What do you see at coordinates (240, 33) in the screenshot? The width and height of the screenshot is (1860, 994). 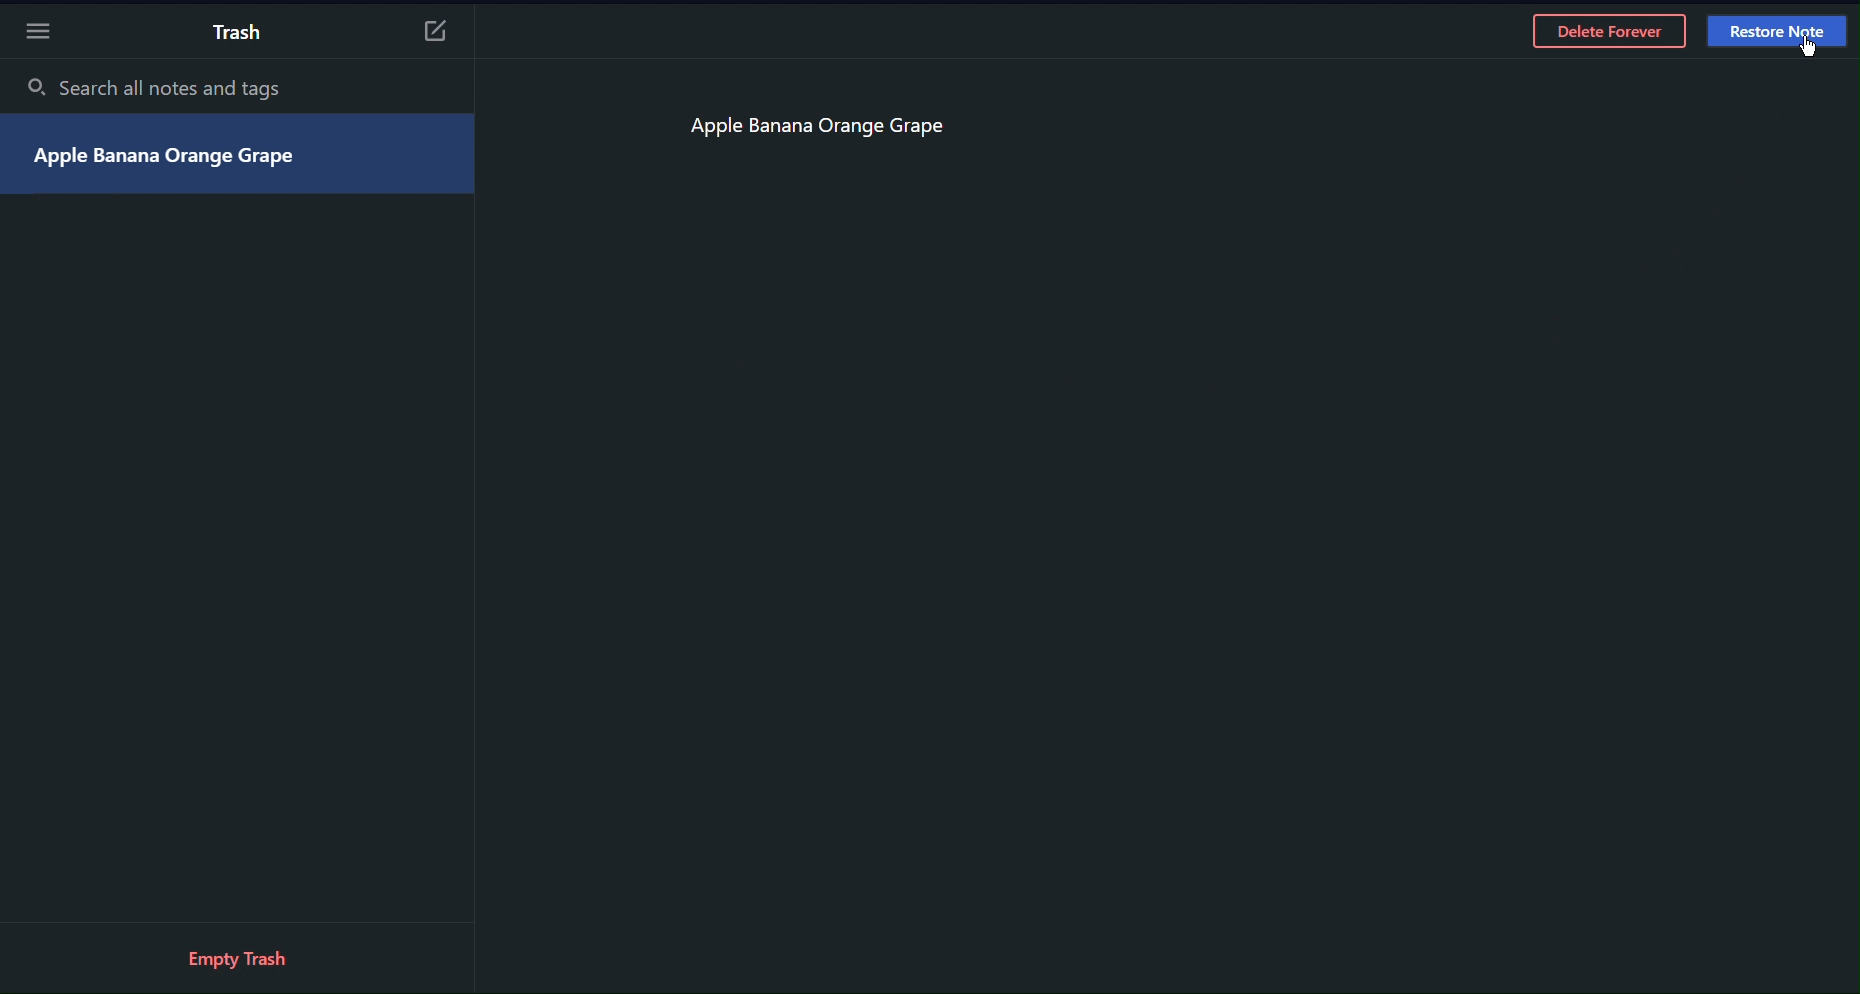 I see `Trash` at bounding box center [240, 33].